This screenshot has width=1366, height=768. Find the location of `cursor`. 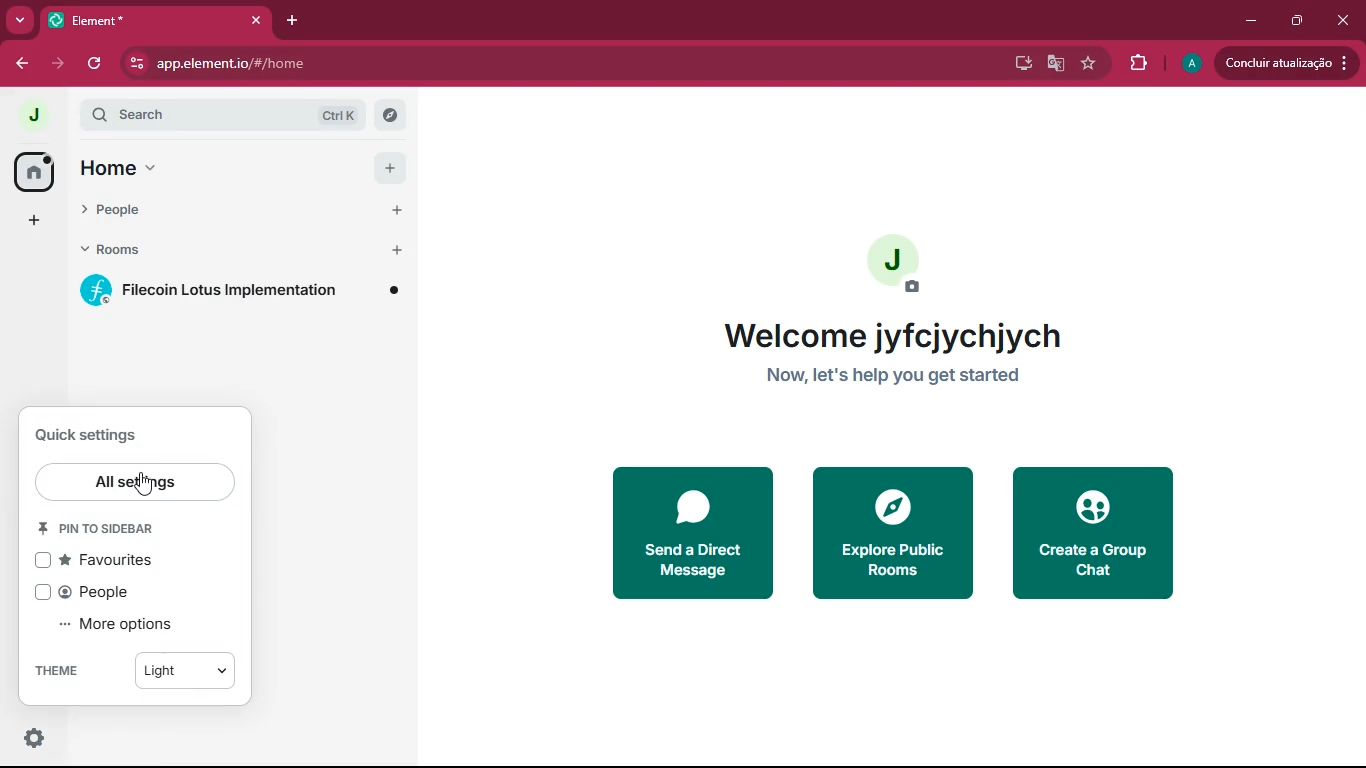

cursor is located at coordinates (144, 483).